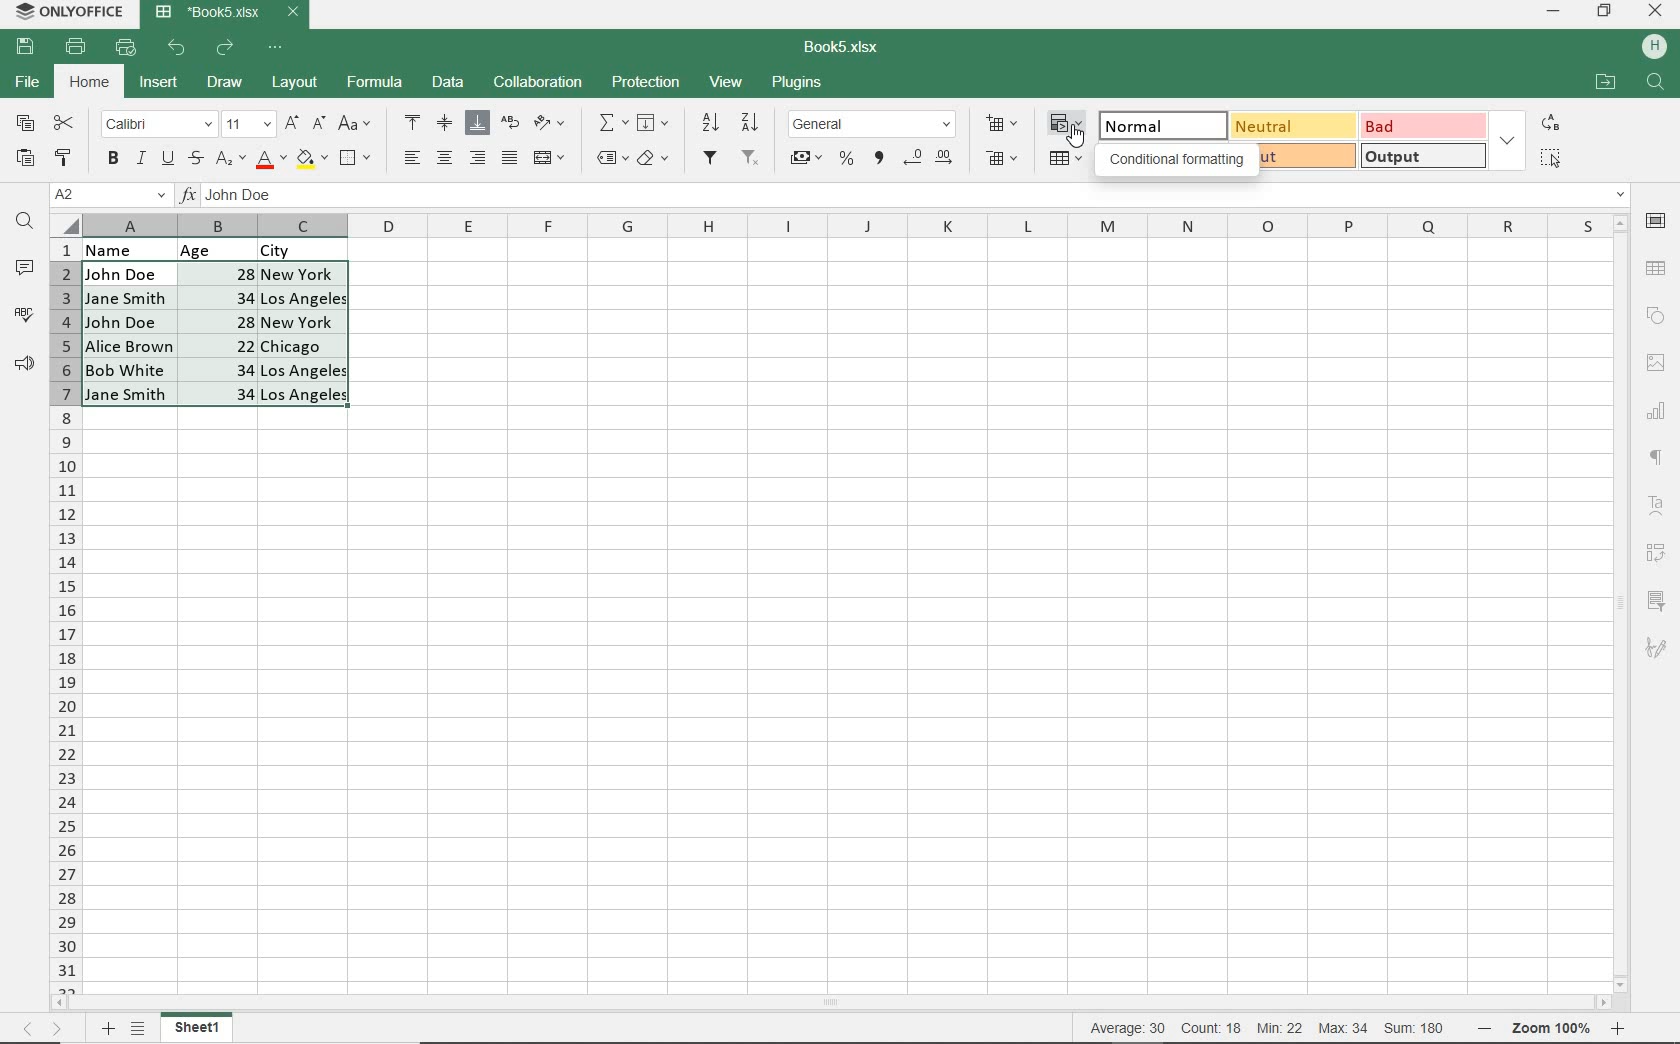 This screenshot has width=1680, height=1044. Describe the element at coordinates (1549, 122) in the screenshot. I see `REPLACE` at that location.